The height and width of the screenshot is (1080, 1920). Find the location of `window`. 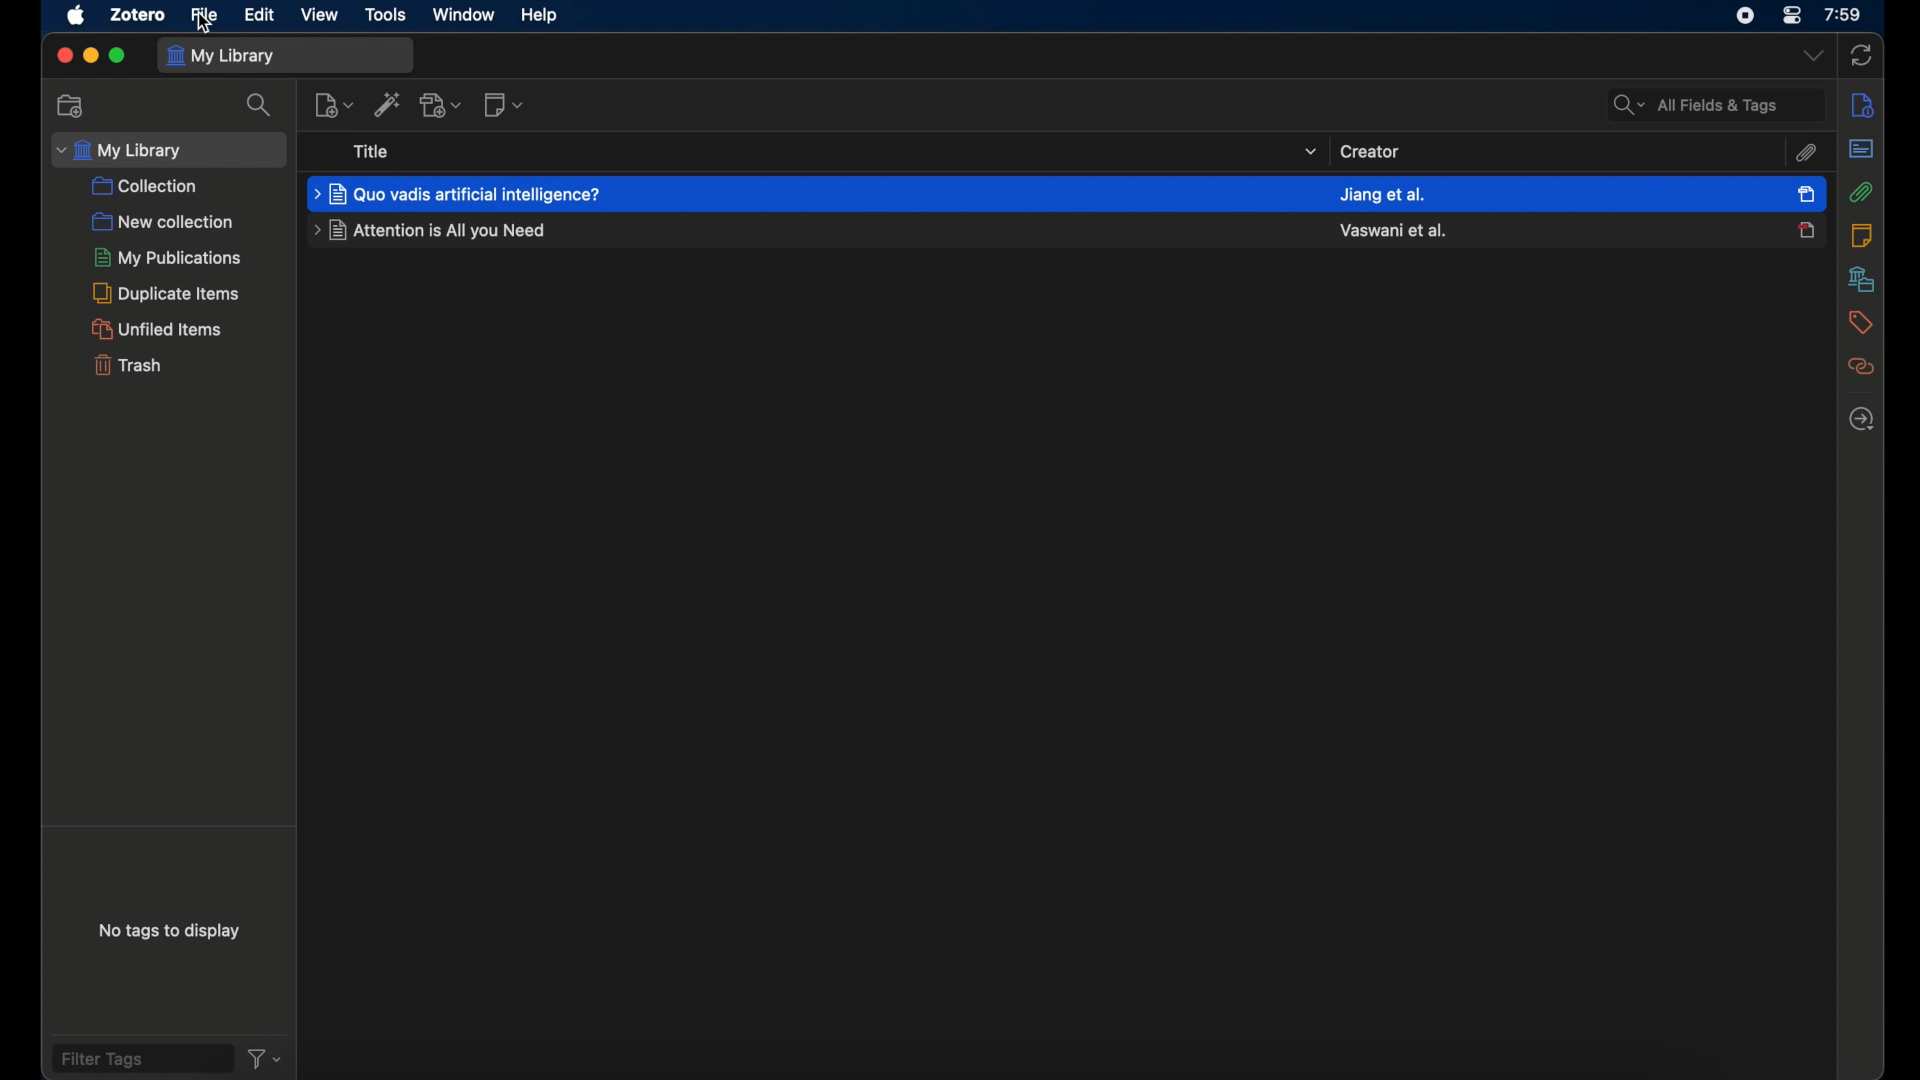

window is located at coordinates (462, 15).